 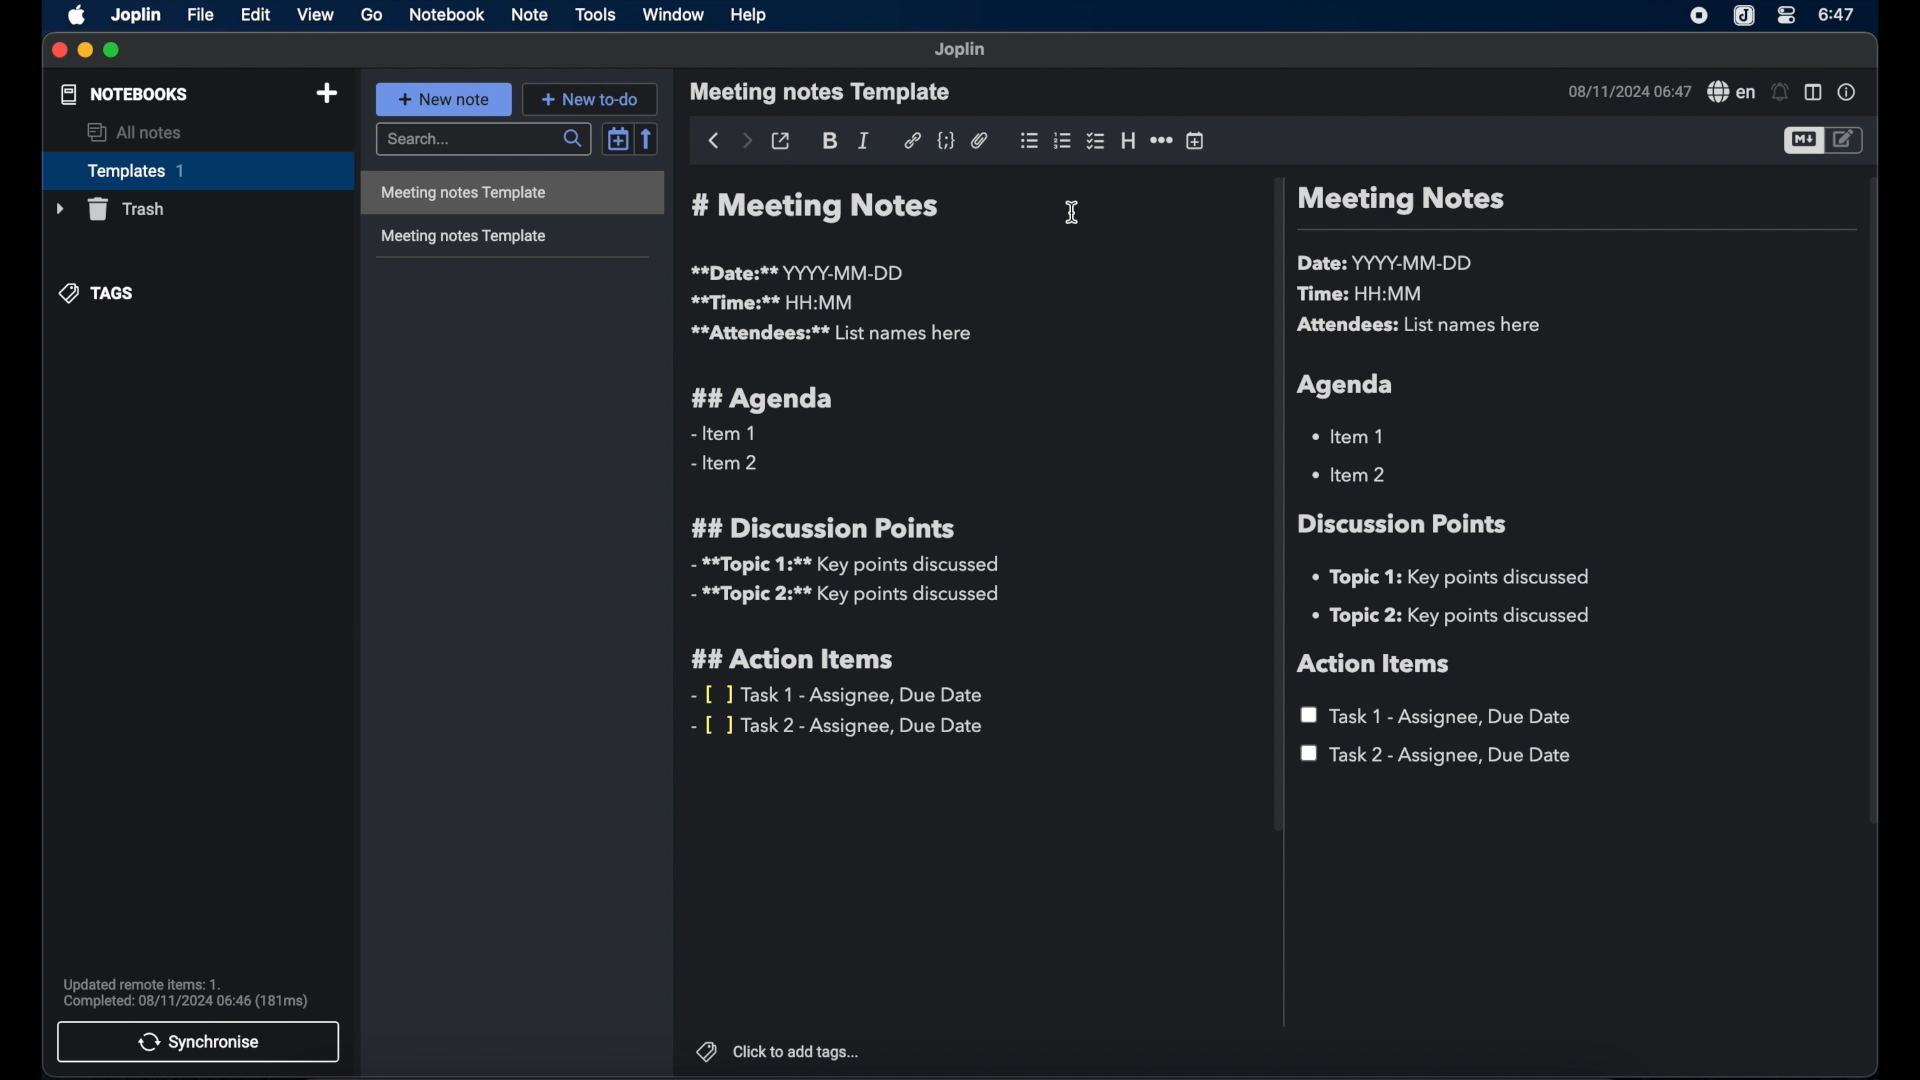 I want to click on topic 1: key points discussed, so click(x=1458, y=577).